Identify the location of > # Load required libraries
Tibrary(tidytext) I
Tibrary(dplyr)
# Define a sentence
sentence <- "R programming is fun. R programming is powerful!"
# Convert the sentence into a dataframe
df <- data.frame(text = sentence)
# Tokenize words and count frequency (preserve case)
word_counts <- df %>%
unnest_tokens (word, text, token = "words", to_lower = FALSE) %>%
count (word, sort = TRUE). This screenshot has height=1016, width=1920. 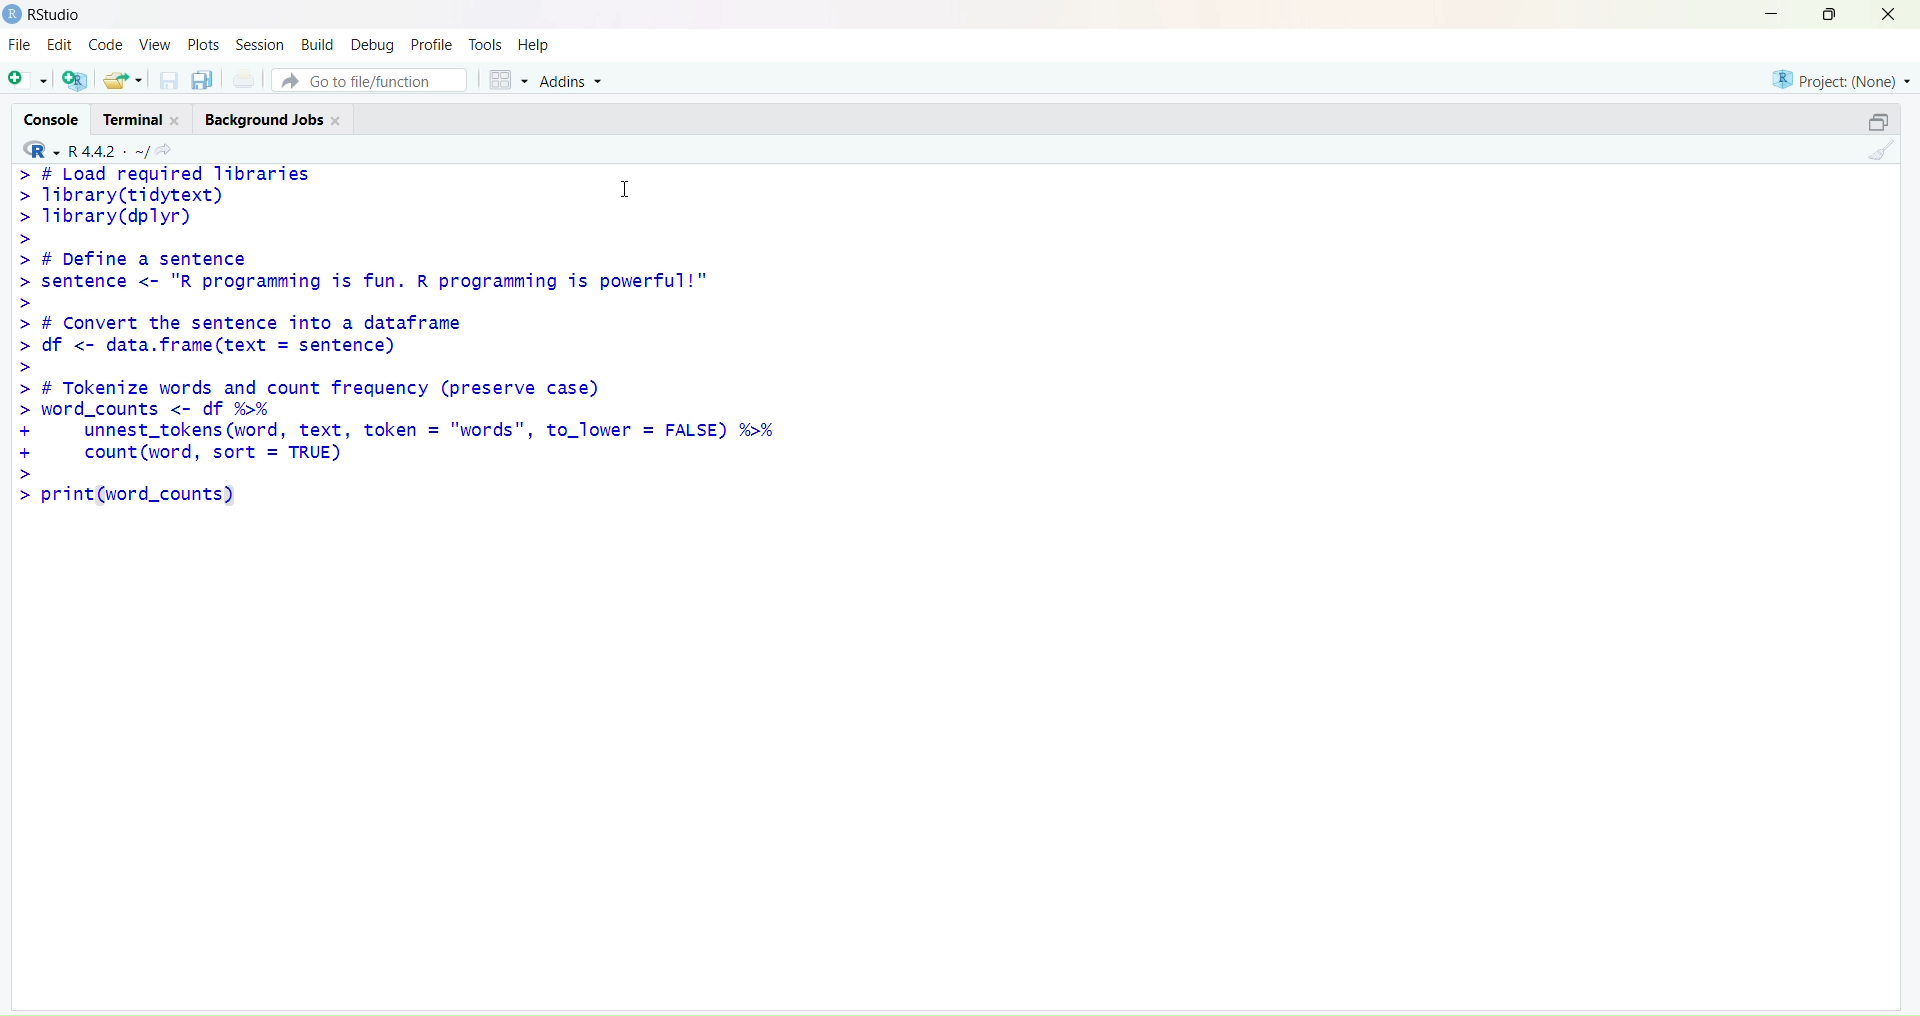
(460, 323).